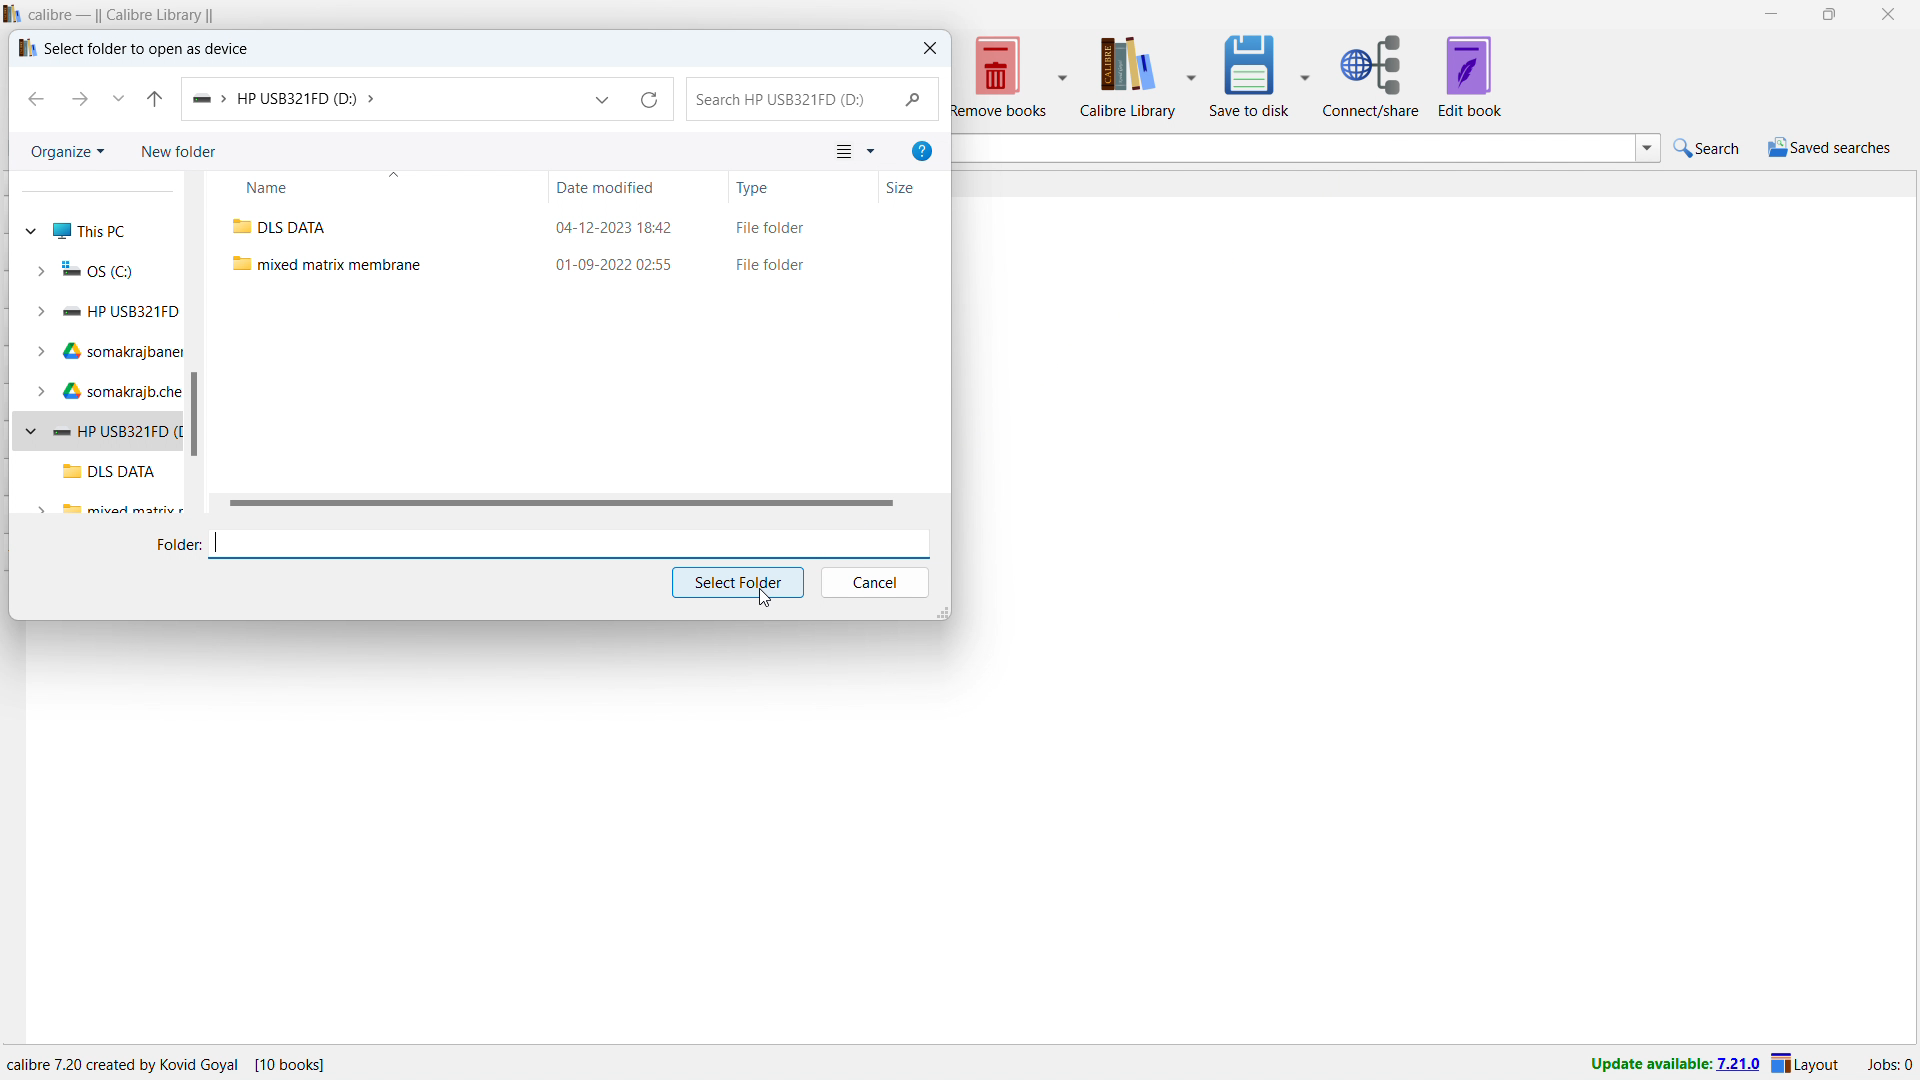 This screenshot has height=1080, width=1920. What do you see at coordinates (1002, 75) in the screenshot?
I see `remove books` at bounding box center [1002, 75].